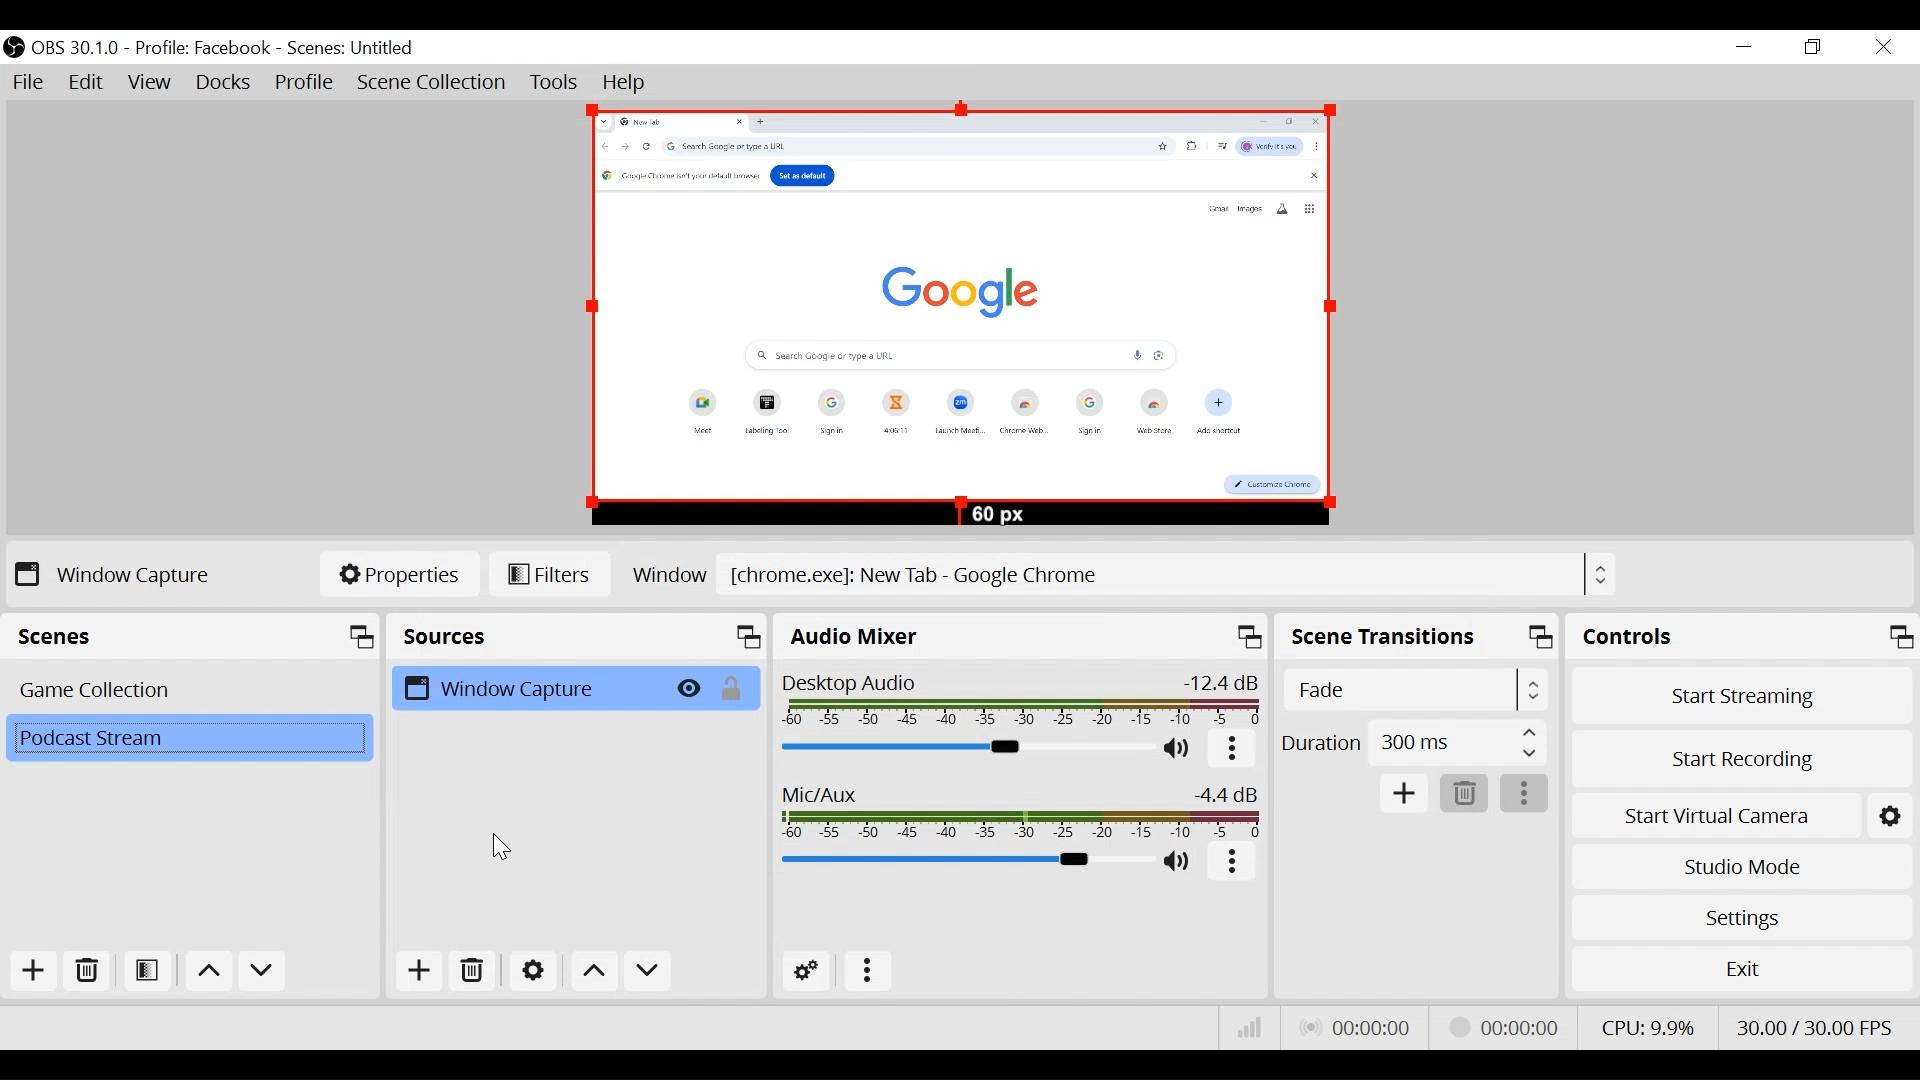  I want to click on Scene , so click(191, 739).